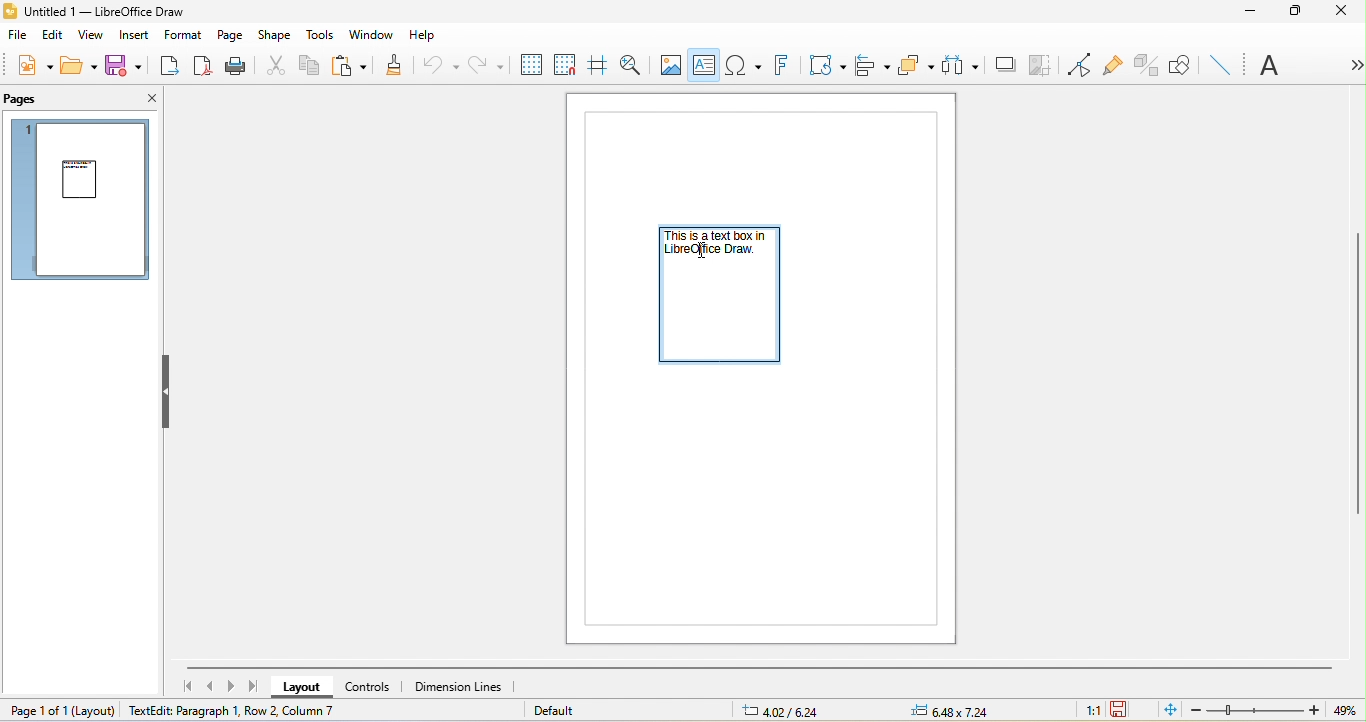  What do you see at coordinates (1077, 63) in the screenshot?
I see `toggle point edit mode` at bounding box center [1077, 63].